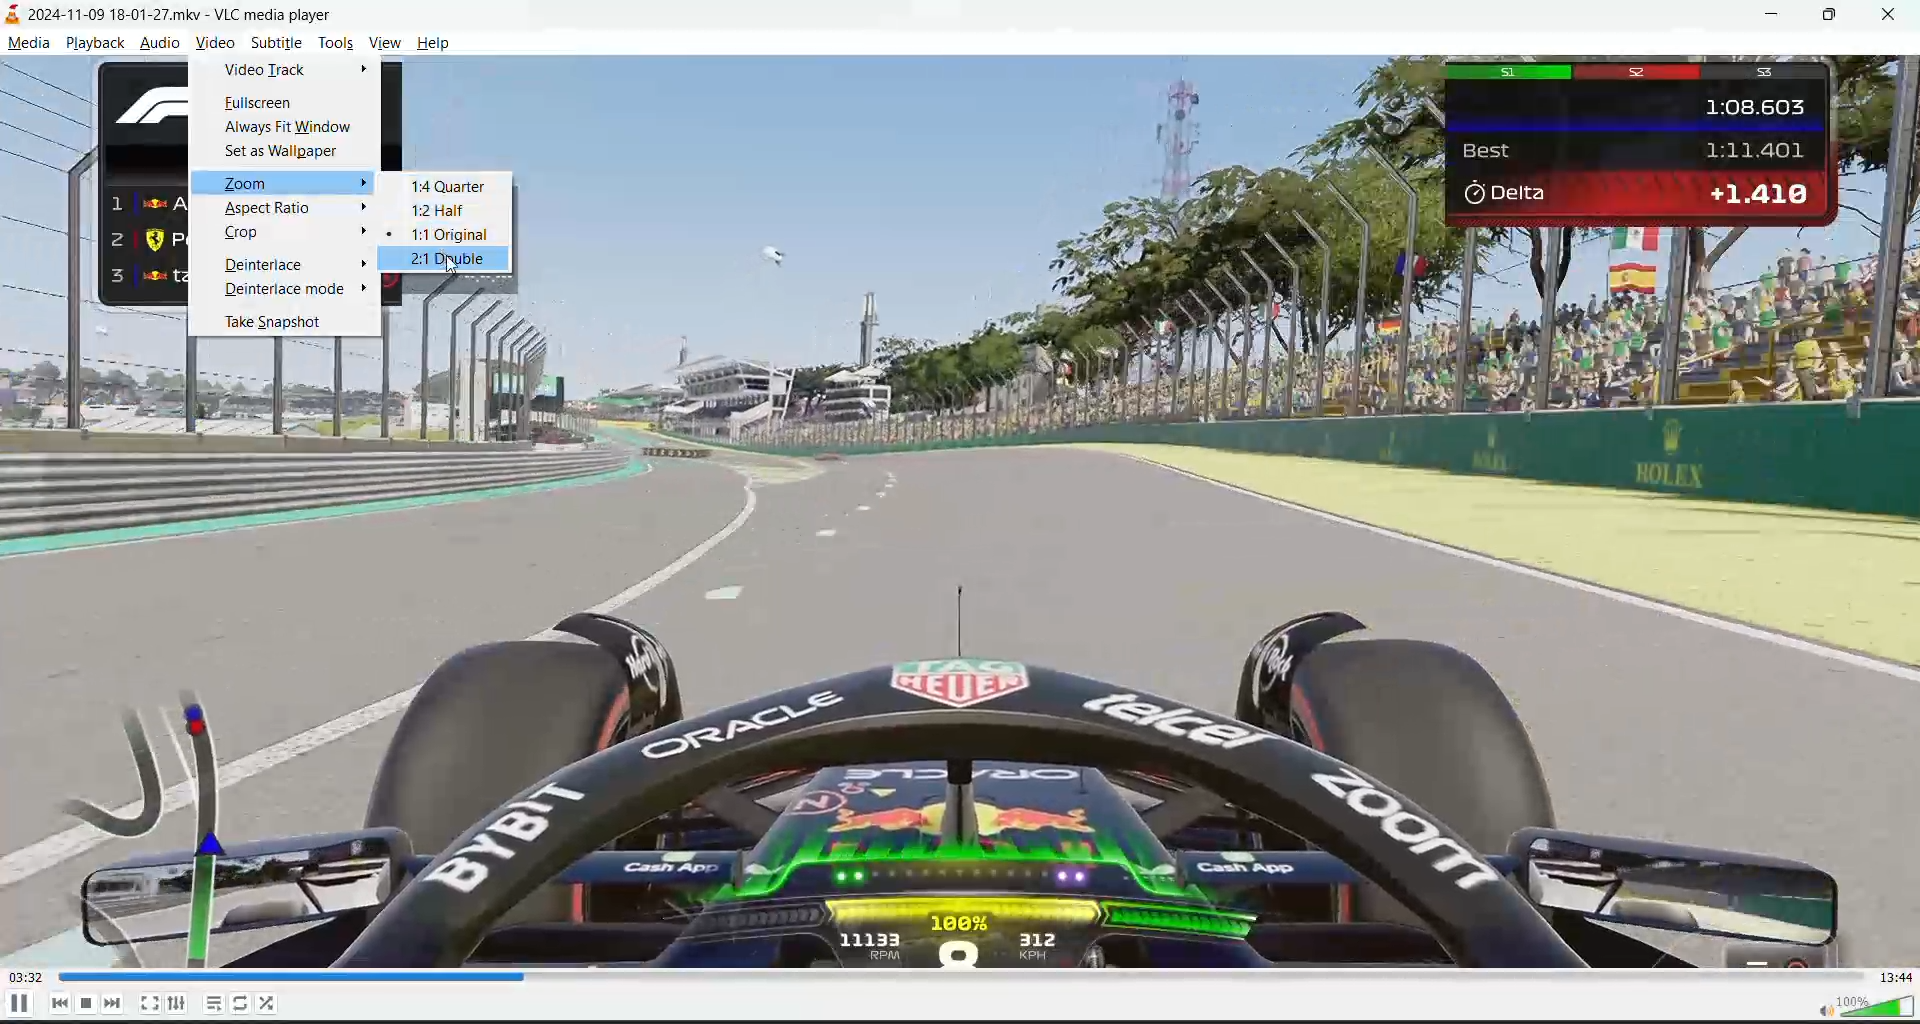 Image resolution: width=1920 pixels, height=1024 pixels. I want to click on crop, so click(247, 232).